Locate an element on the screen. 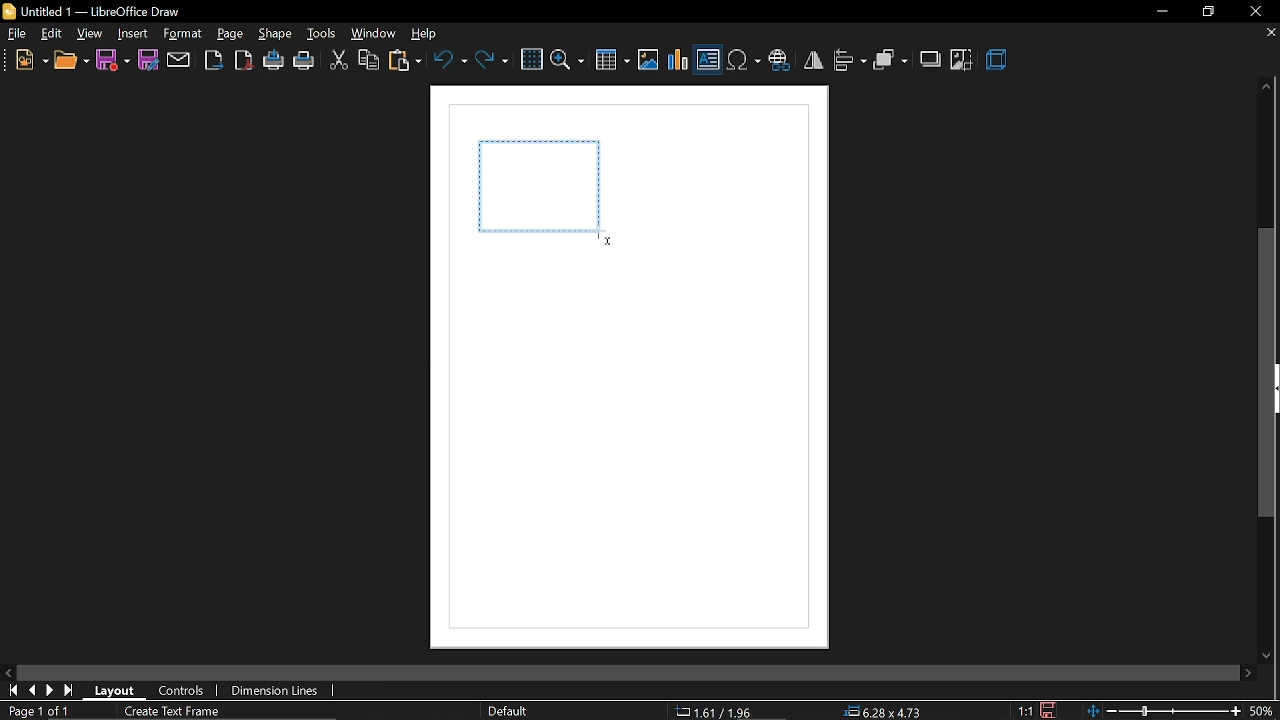 Image resolution: width=1280 pixels, height=720 pixels. minimize is located at coordinates (1160, 11).